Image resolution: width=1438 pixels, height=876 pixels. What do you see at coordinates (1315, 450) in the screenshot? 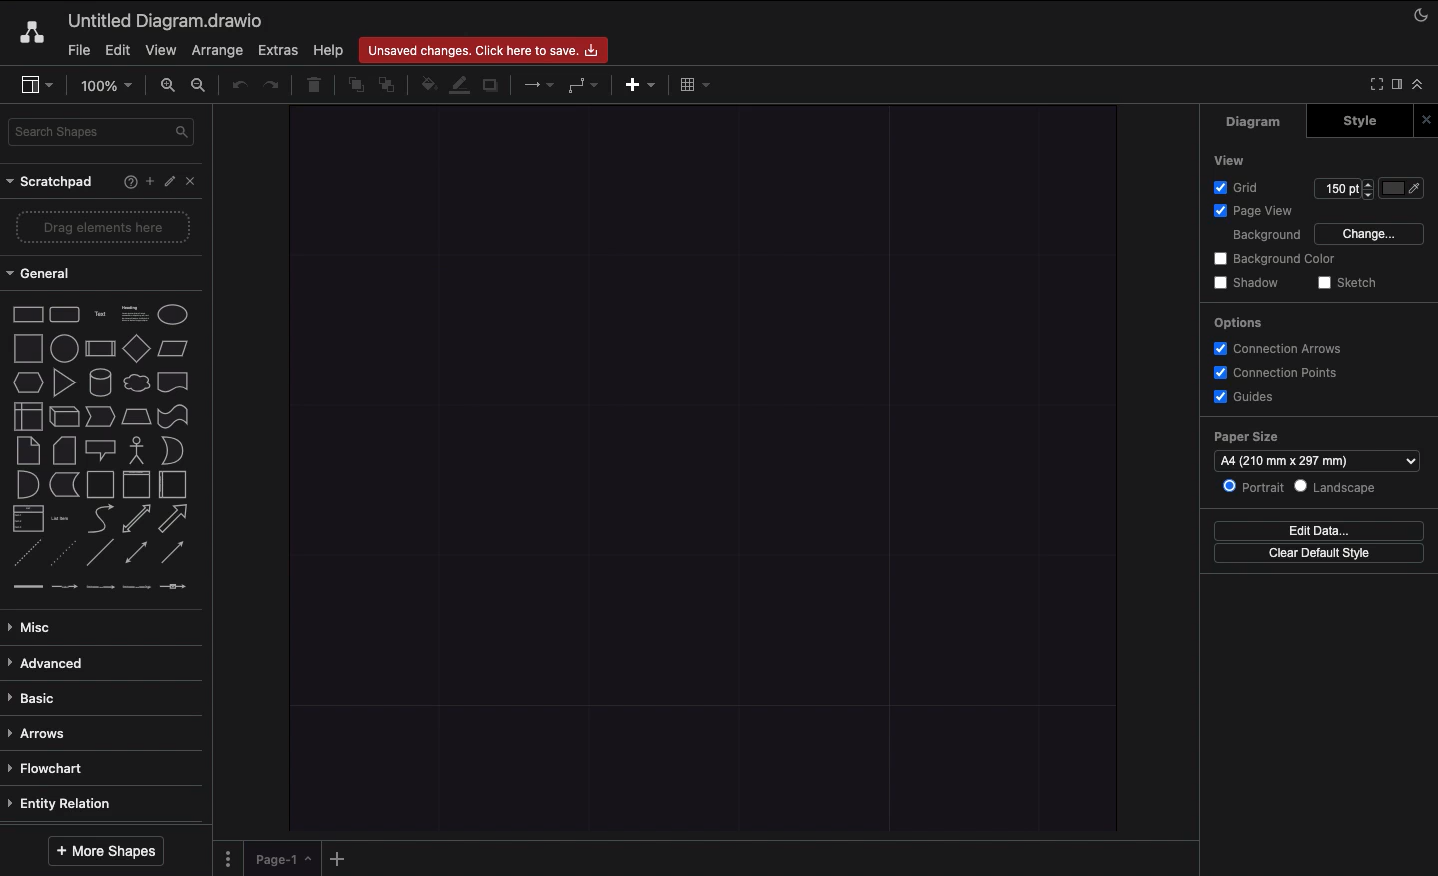
I see `Paper size` at bounding box center [1315, 450].